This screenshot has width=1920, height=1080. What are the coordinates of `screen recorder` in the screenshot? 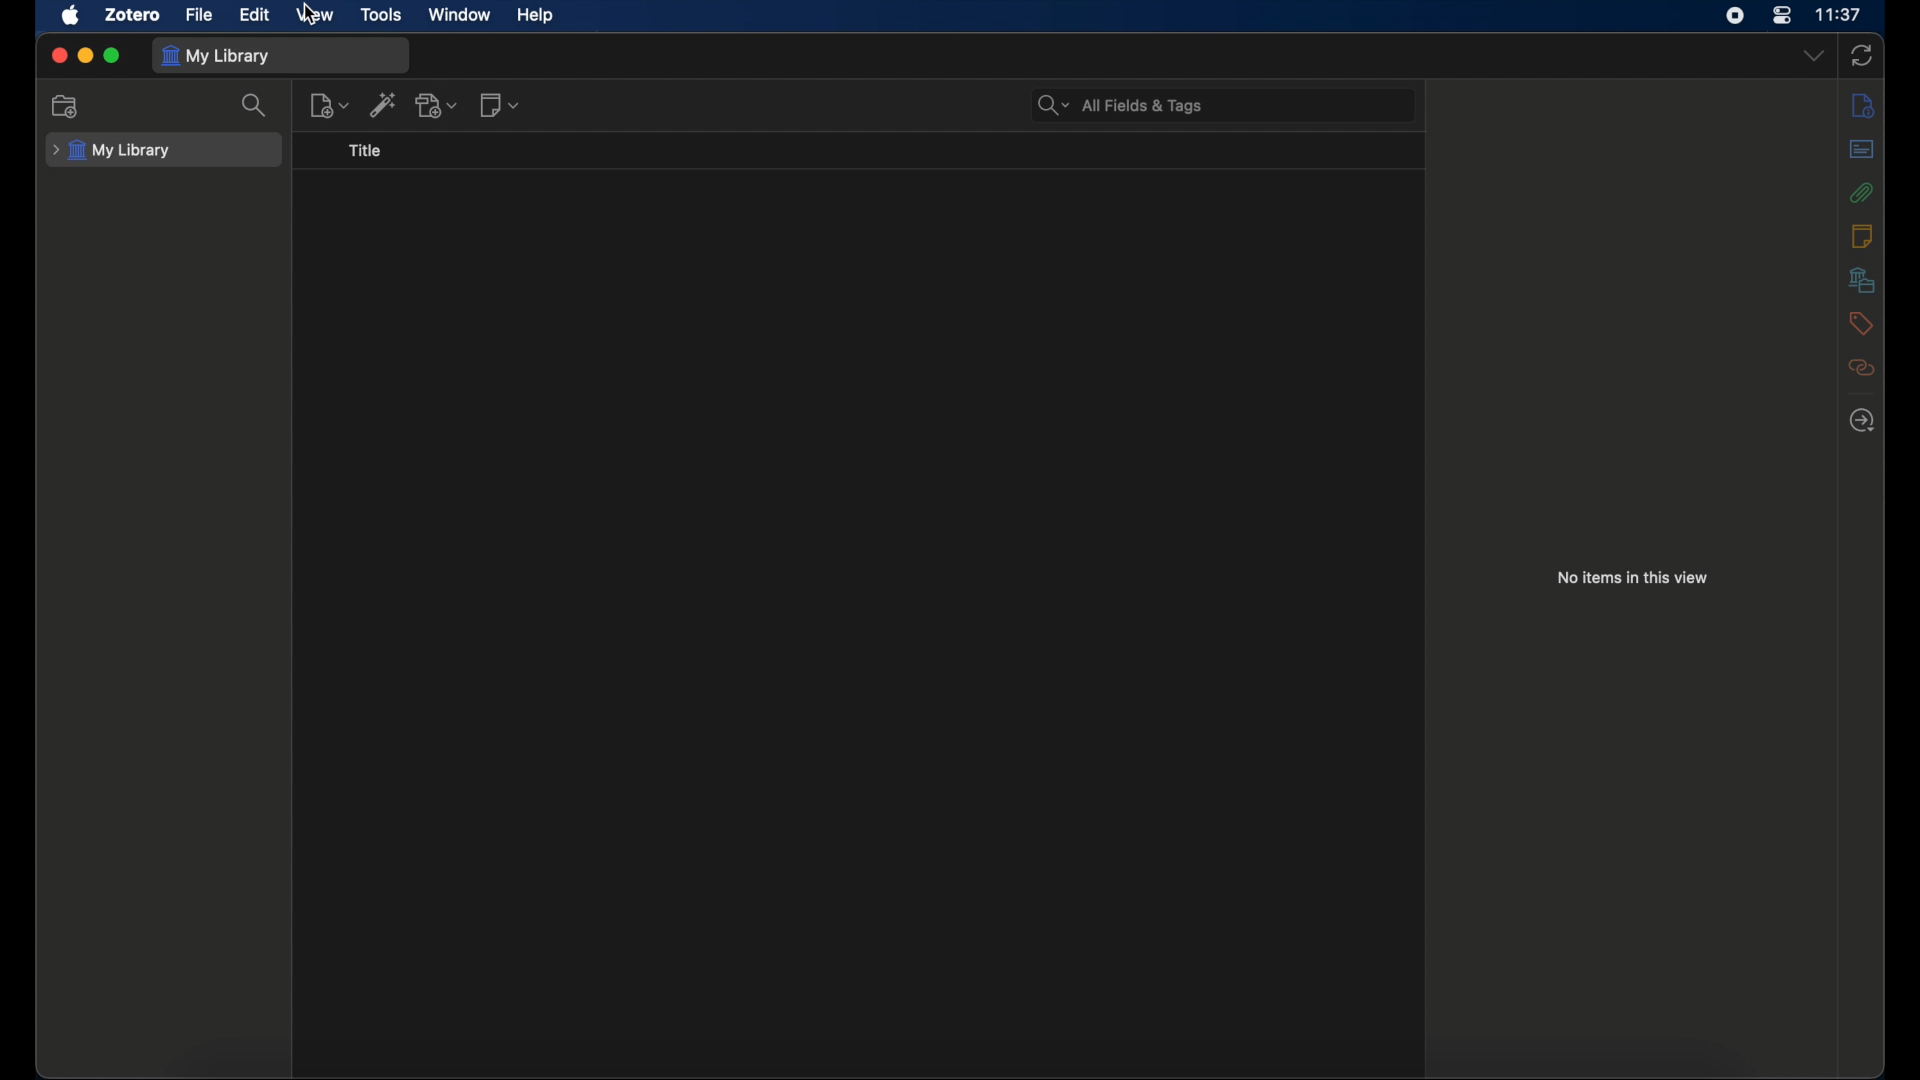 It's located at (1738, 16).